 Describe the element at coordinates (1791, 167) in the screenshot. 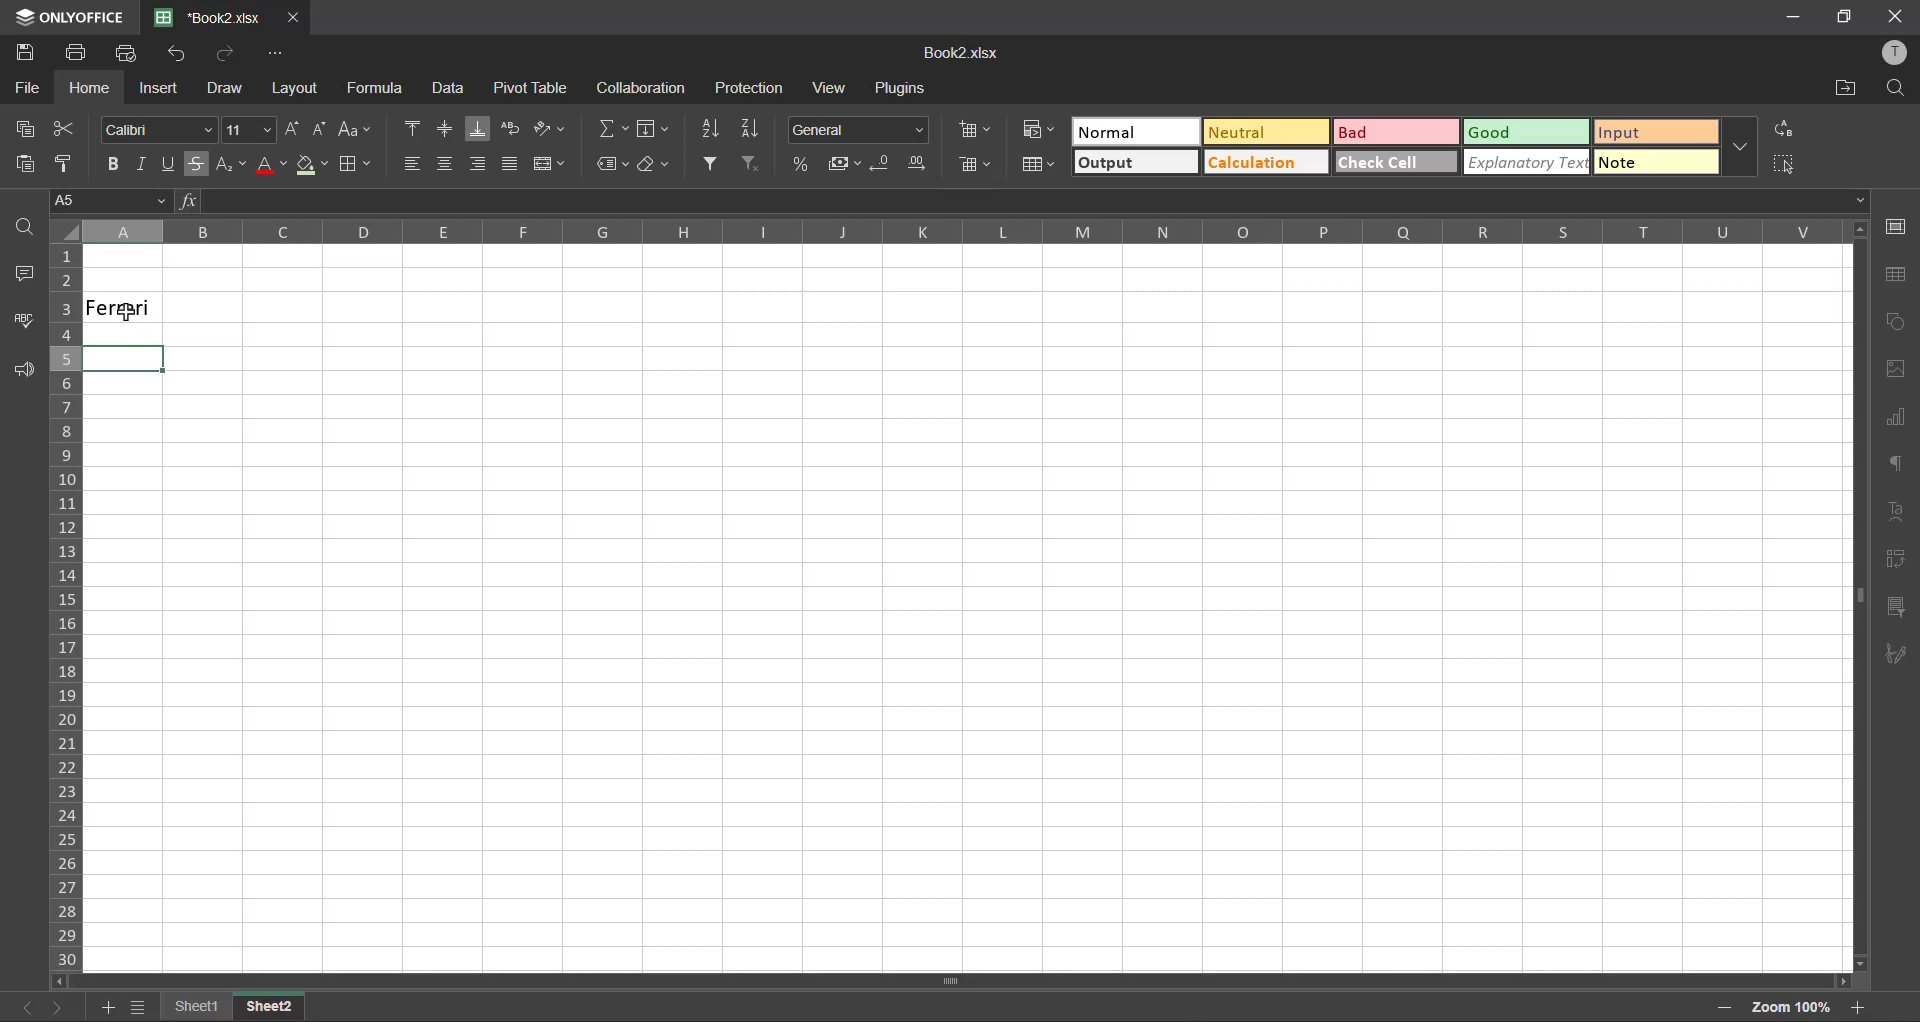

I see `select cell` at that location.